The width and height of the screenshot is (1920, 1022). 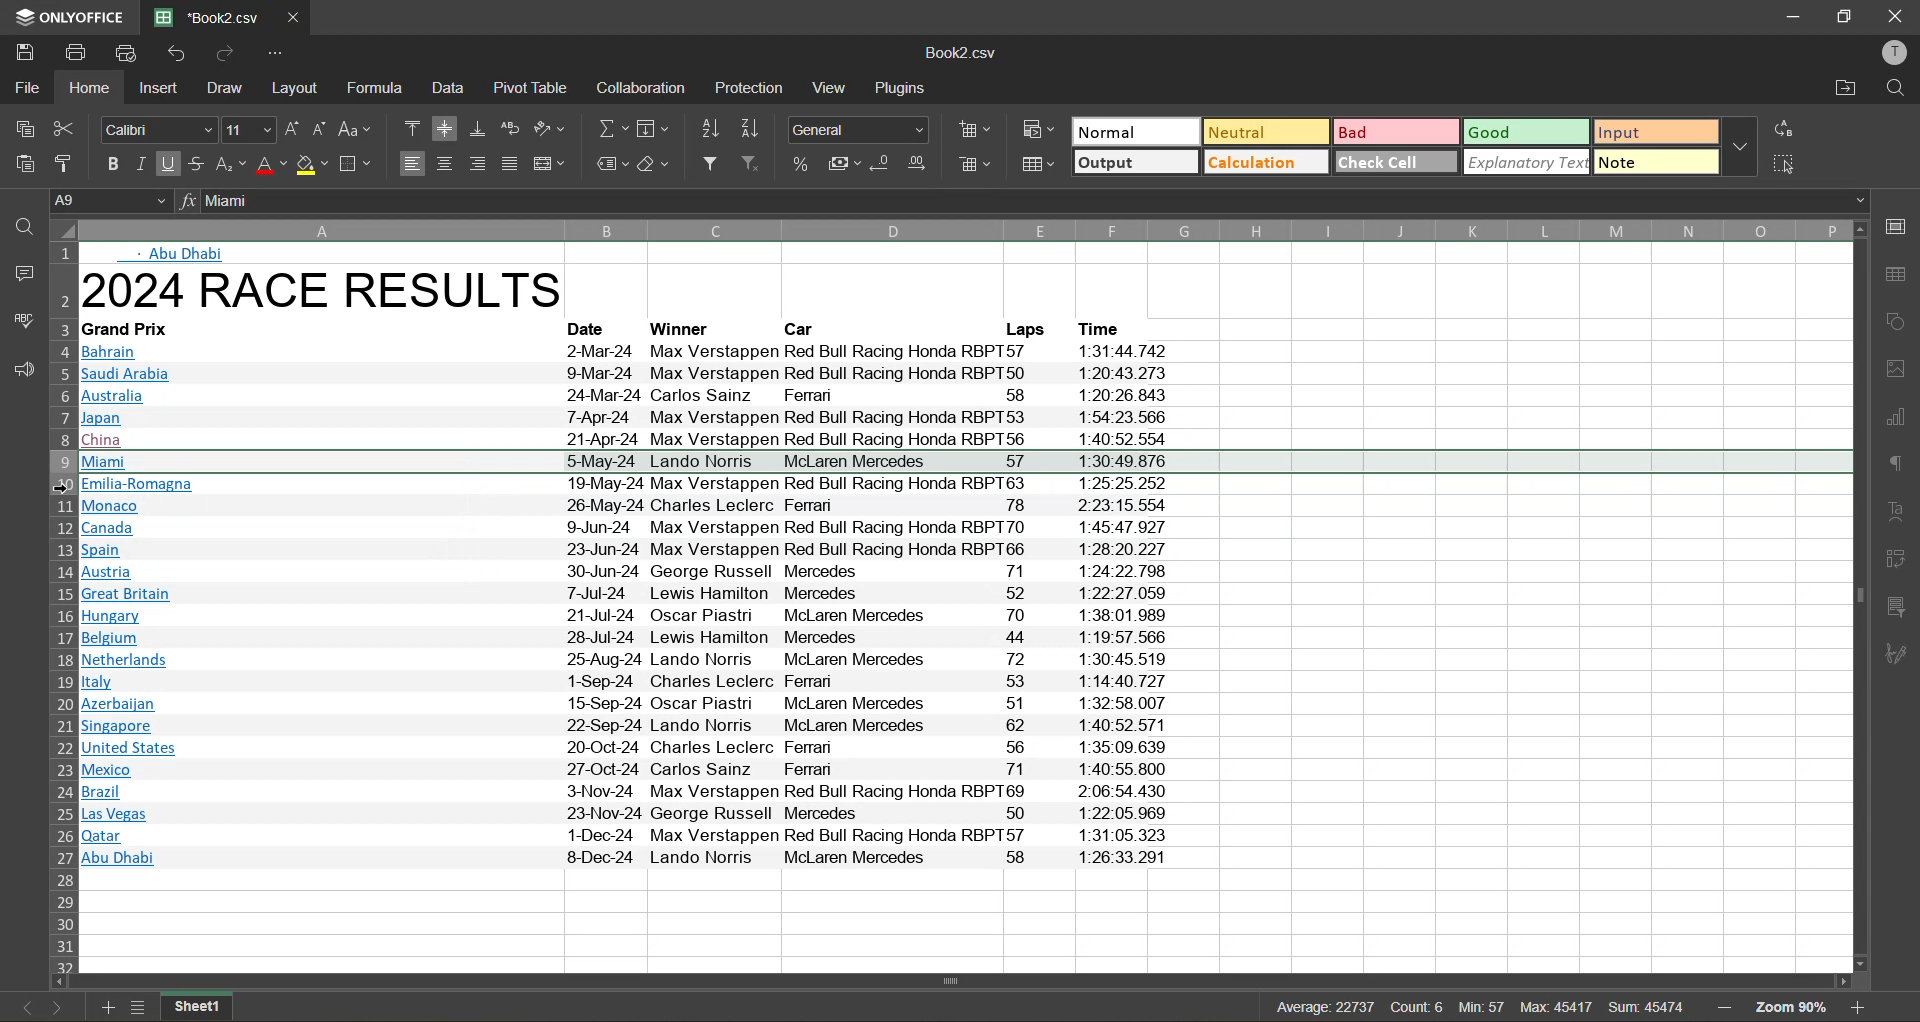 What do you see at coordinates (1396, 133) in the screenshot?
I see `bad` at bounding box center [1396, 133].